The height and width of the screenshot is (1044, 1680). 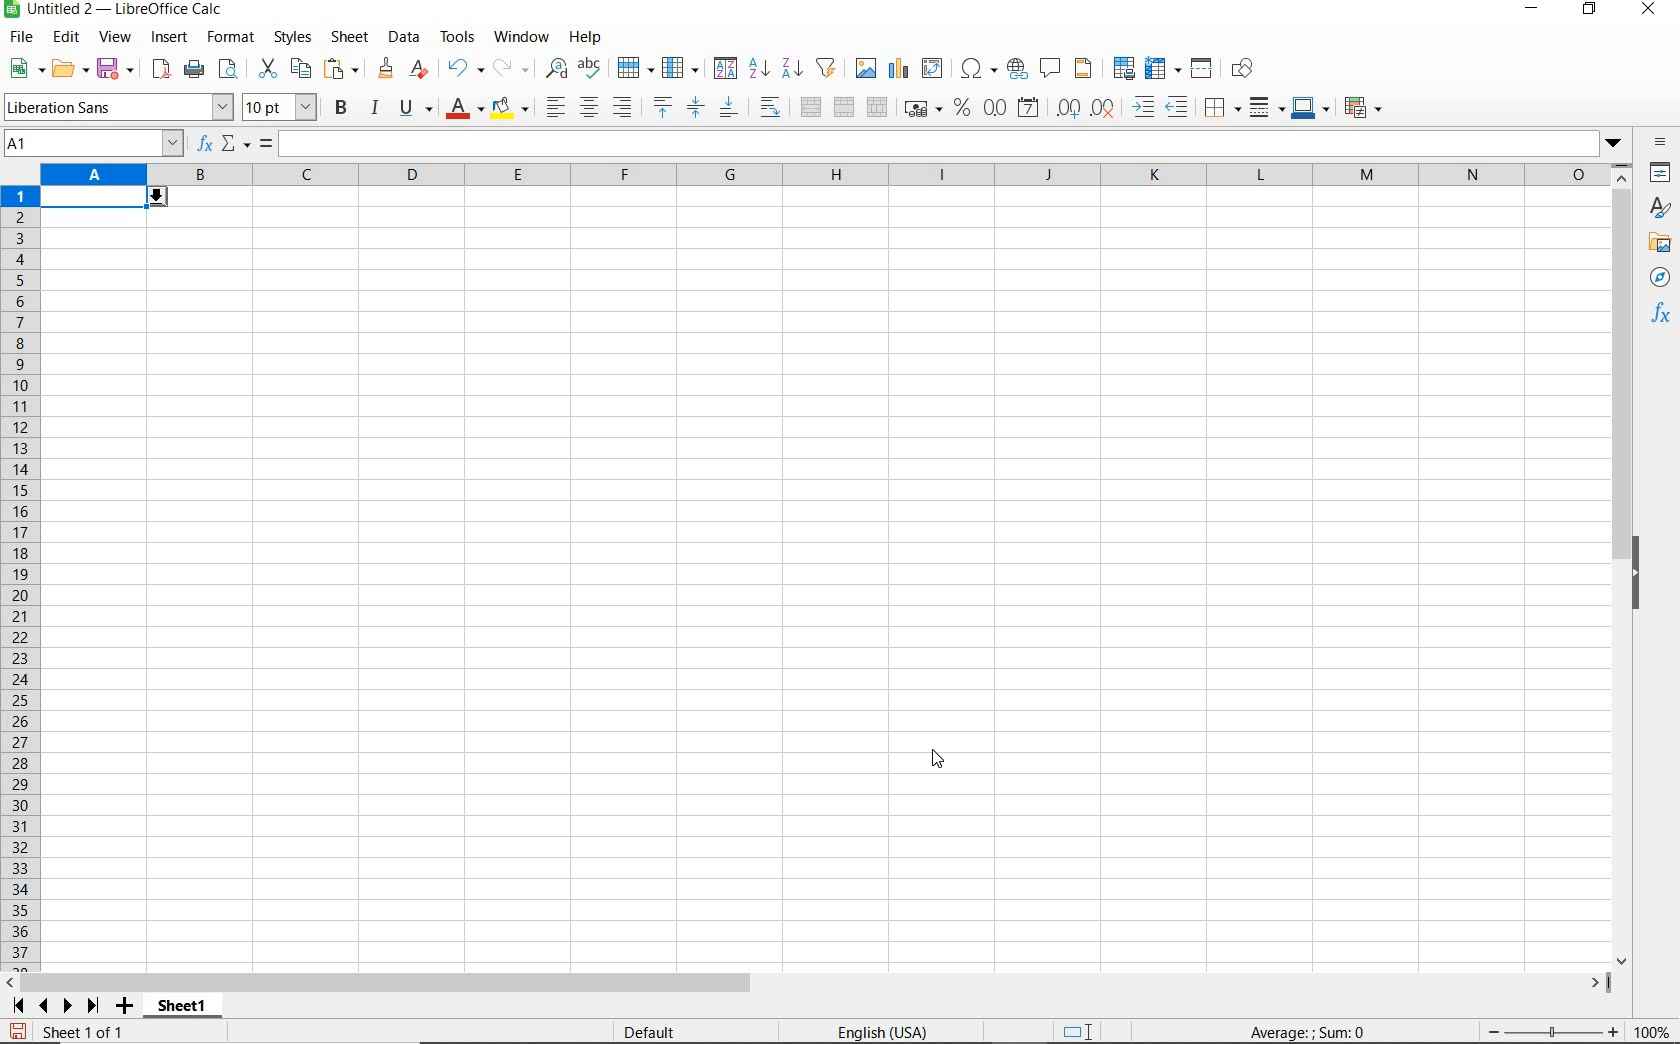 I want to click on sheet, so click(x=351, y=39).